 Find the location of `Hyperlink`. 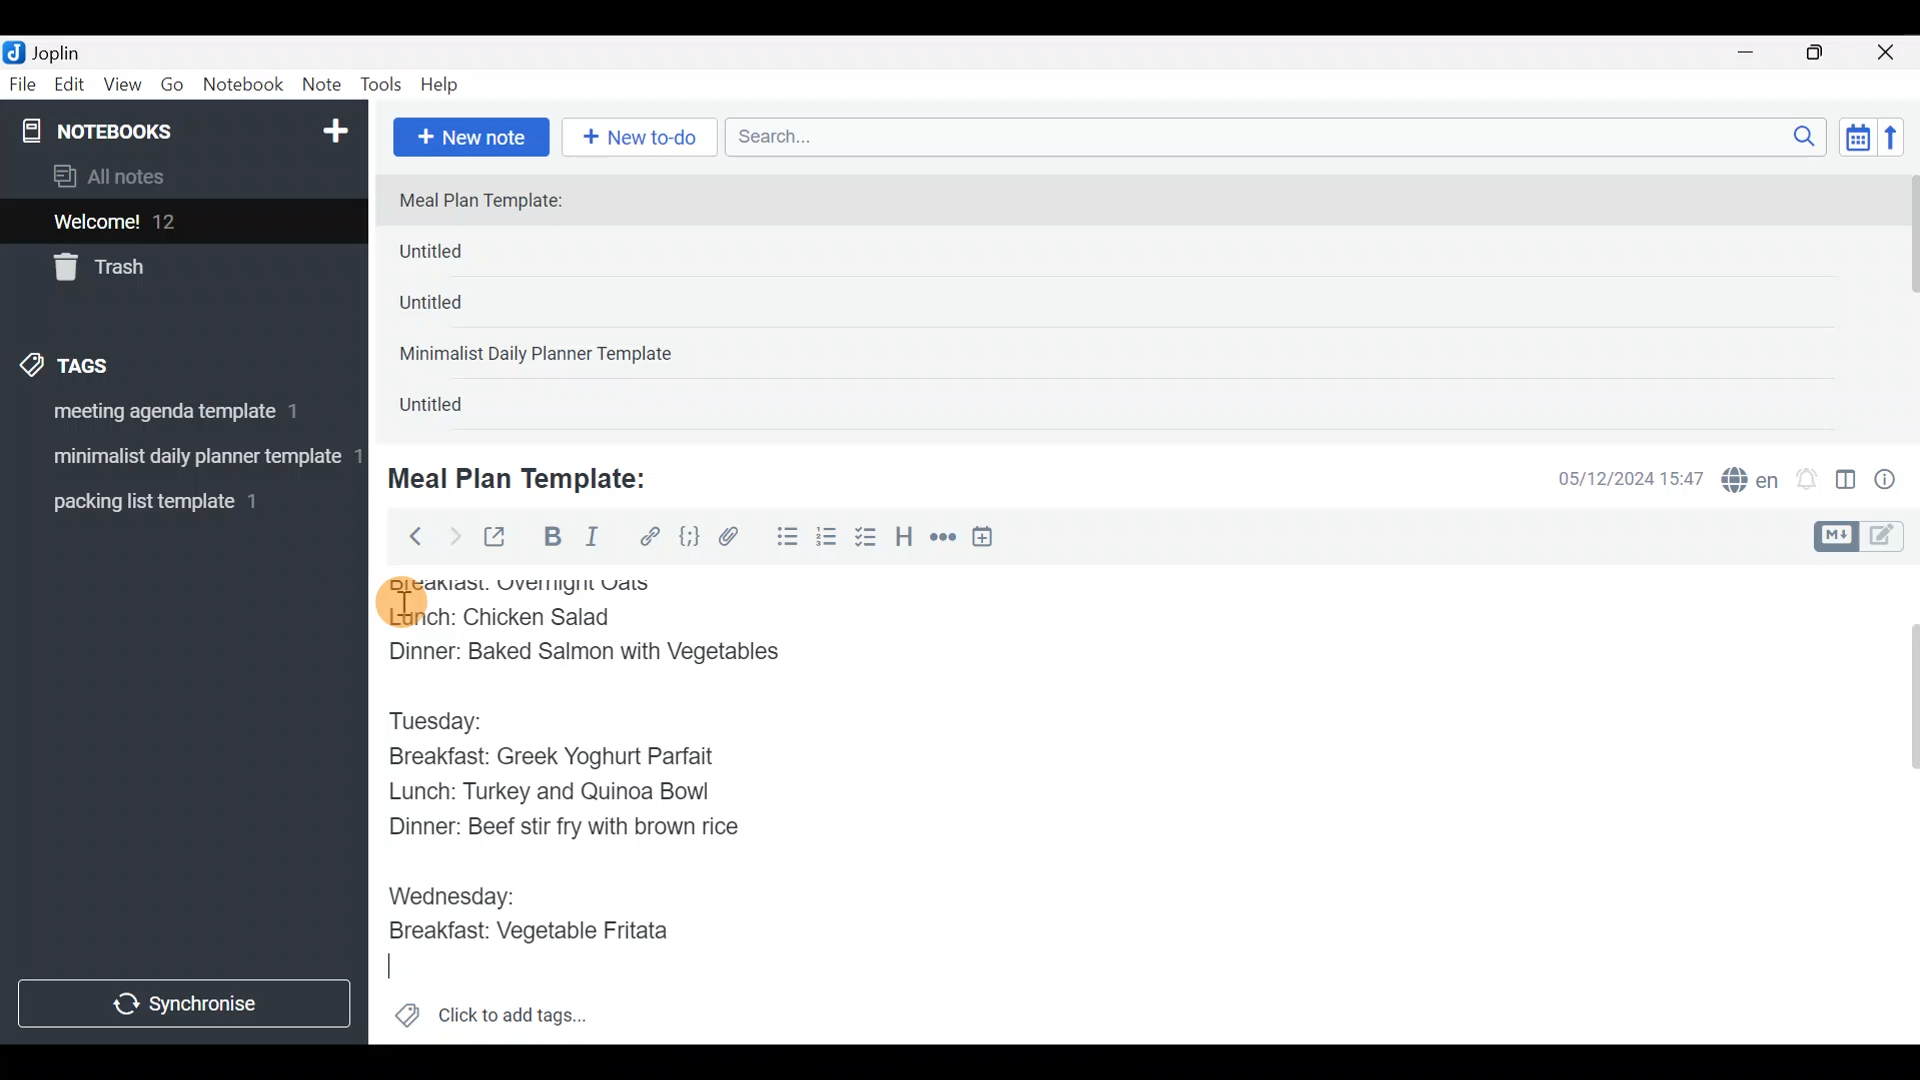

Hyperlink is located at coordinates (650, 537).